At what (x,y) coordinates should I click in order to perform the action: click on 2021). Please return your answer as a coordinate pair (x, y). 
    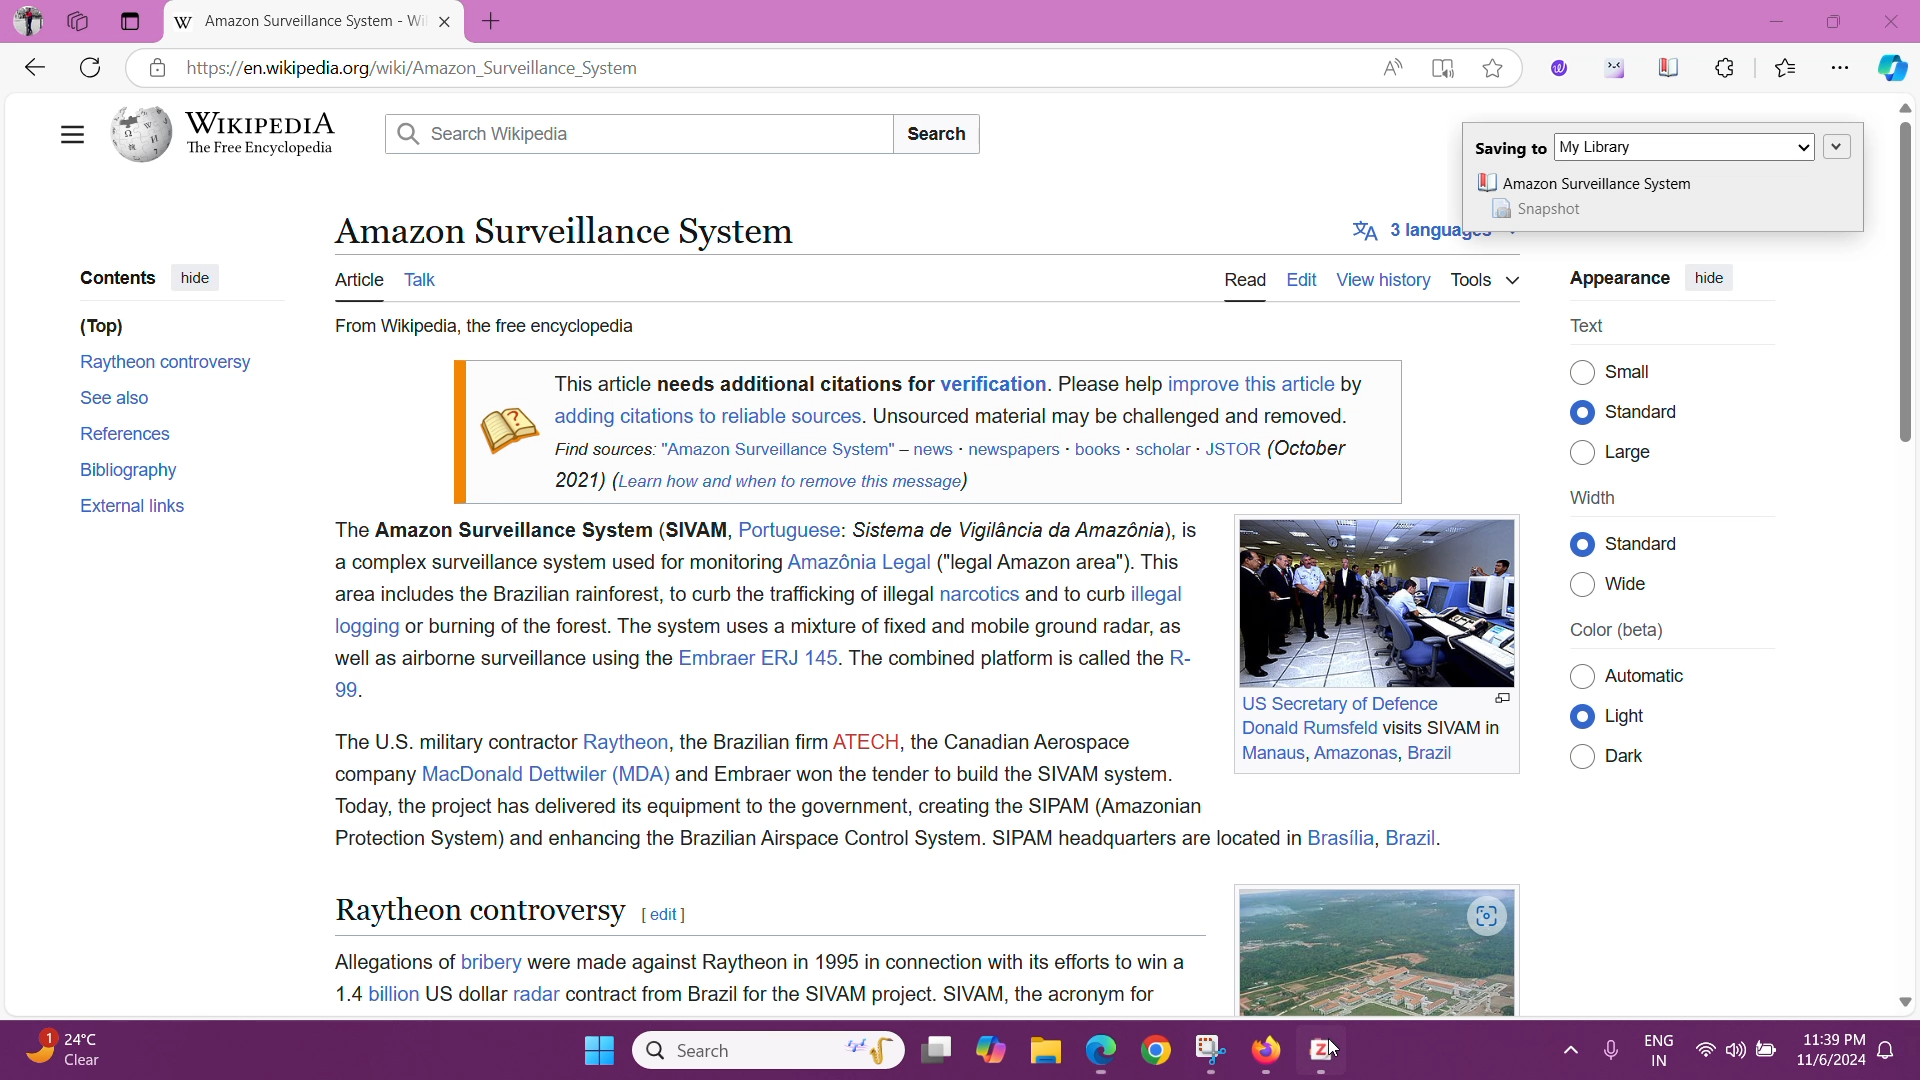
    Looking at the image, I should click on (581, 479).